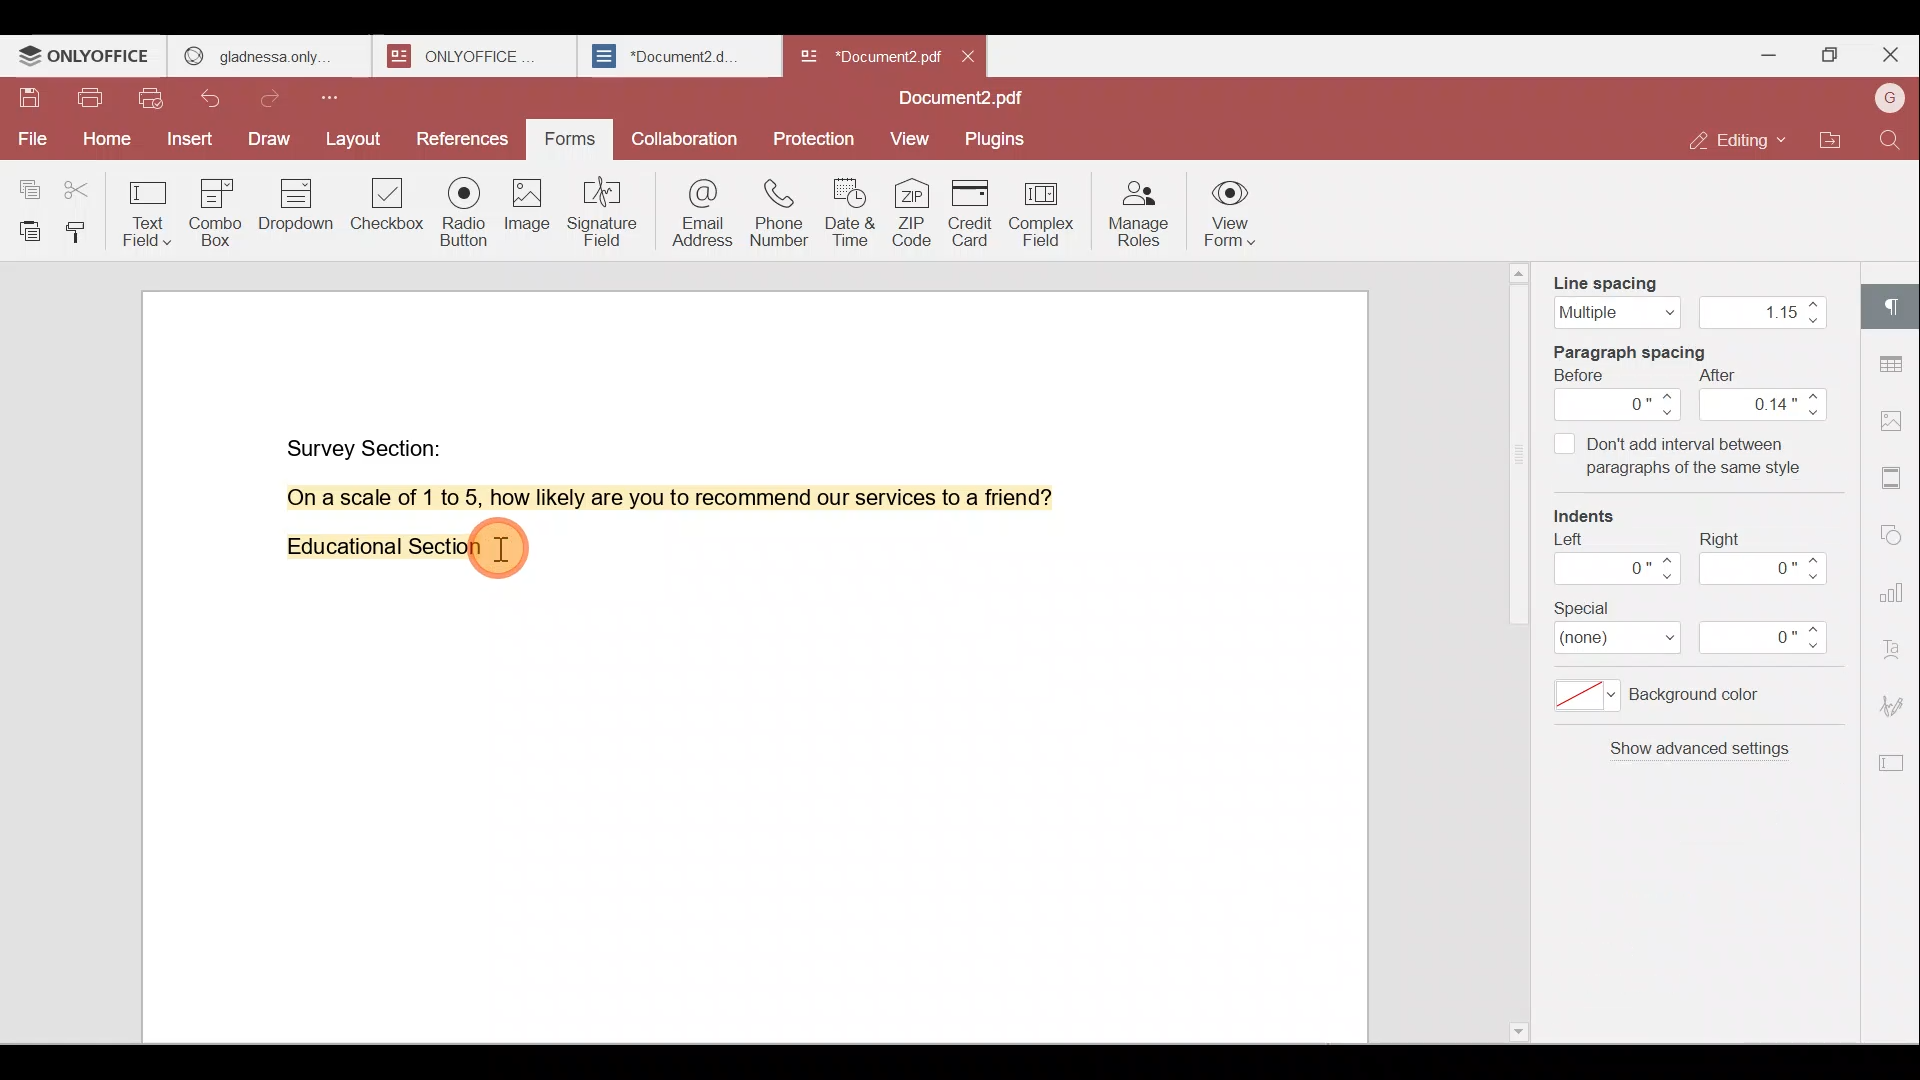  What do you see at coordinates (967, 100) in the screenshot?
I see `Document name` at bounding box center [967, 100].